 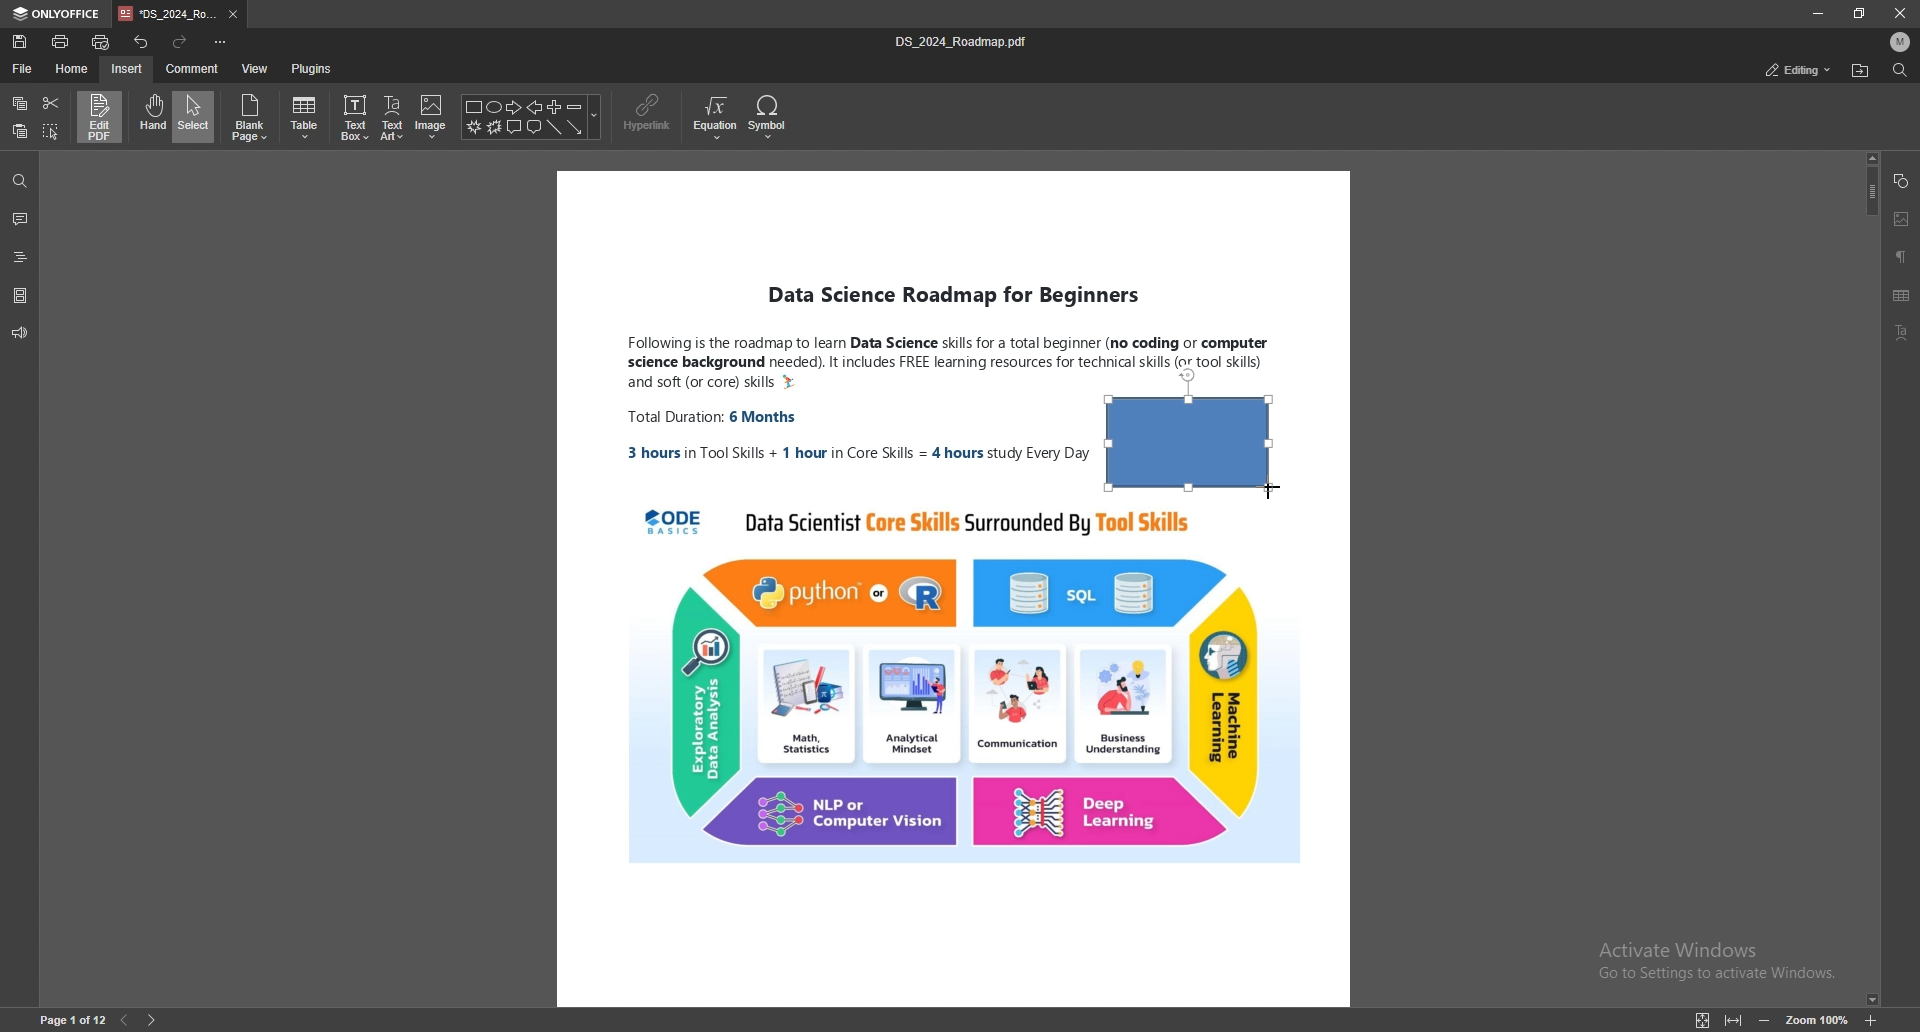 I want to click on pdf, so click(x=1174, y=682).